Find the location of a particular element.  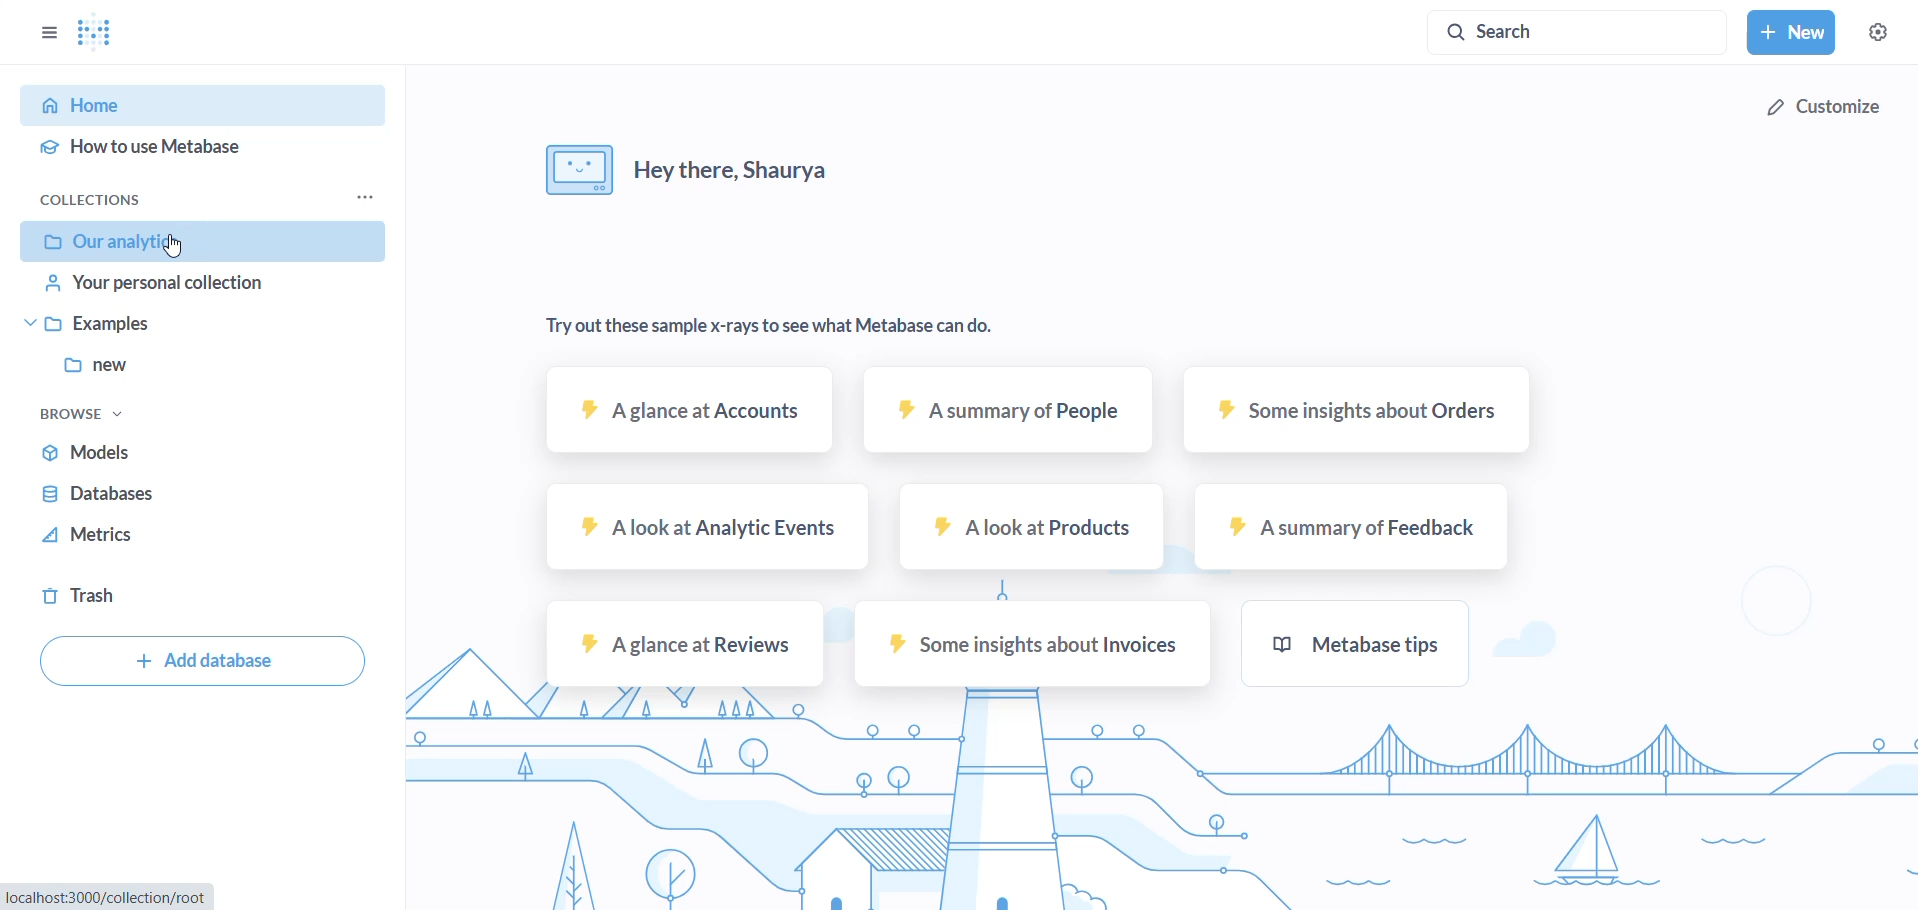

collection is located at coordinates (116, 201).